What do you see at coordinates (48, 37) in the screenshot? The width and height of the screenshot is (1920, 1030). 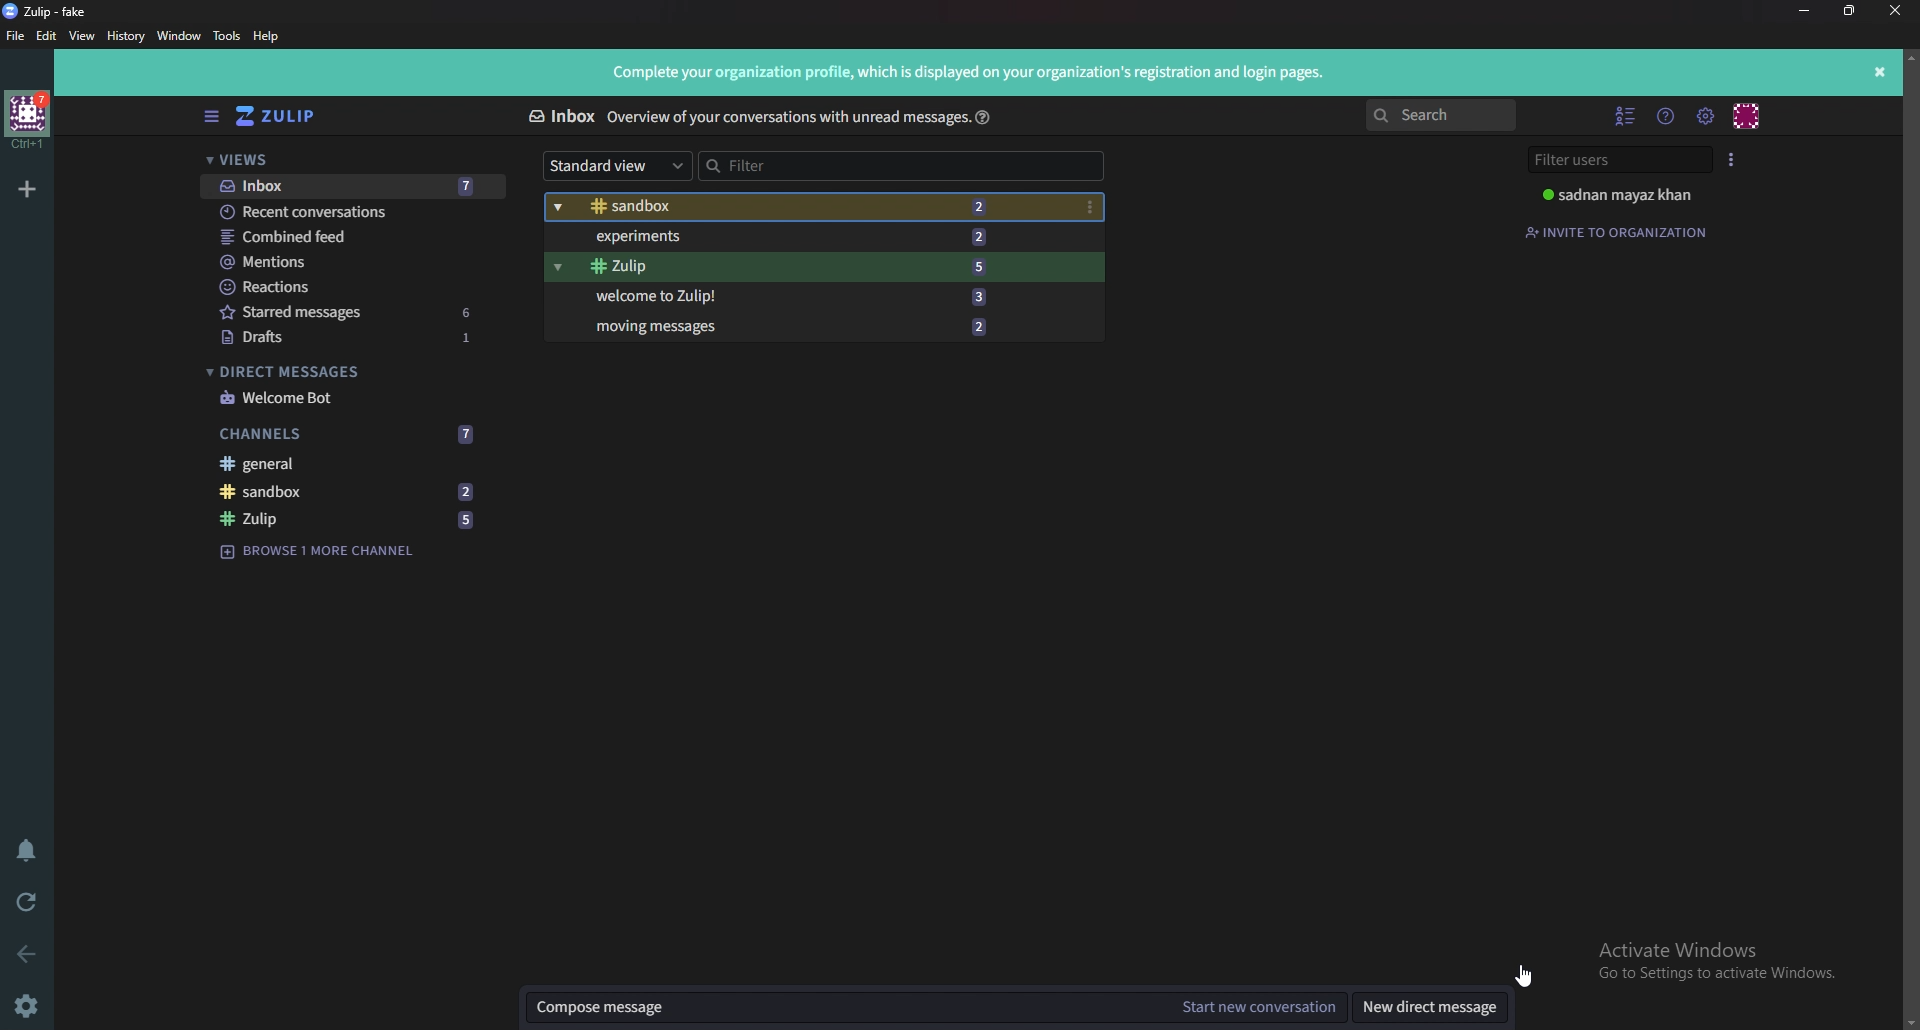 I see `Edit` at bounding box center [48, 37].